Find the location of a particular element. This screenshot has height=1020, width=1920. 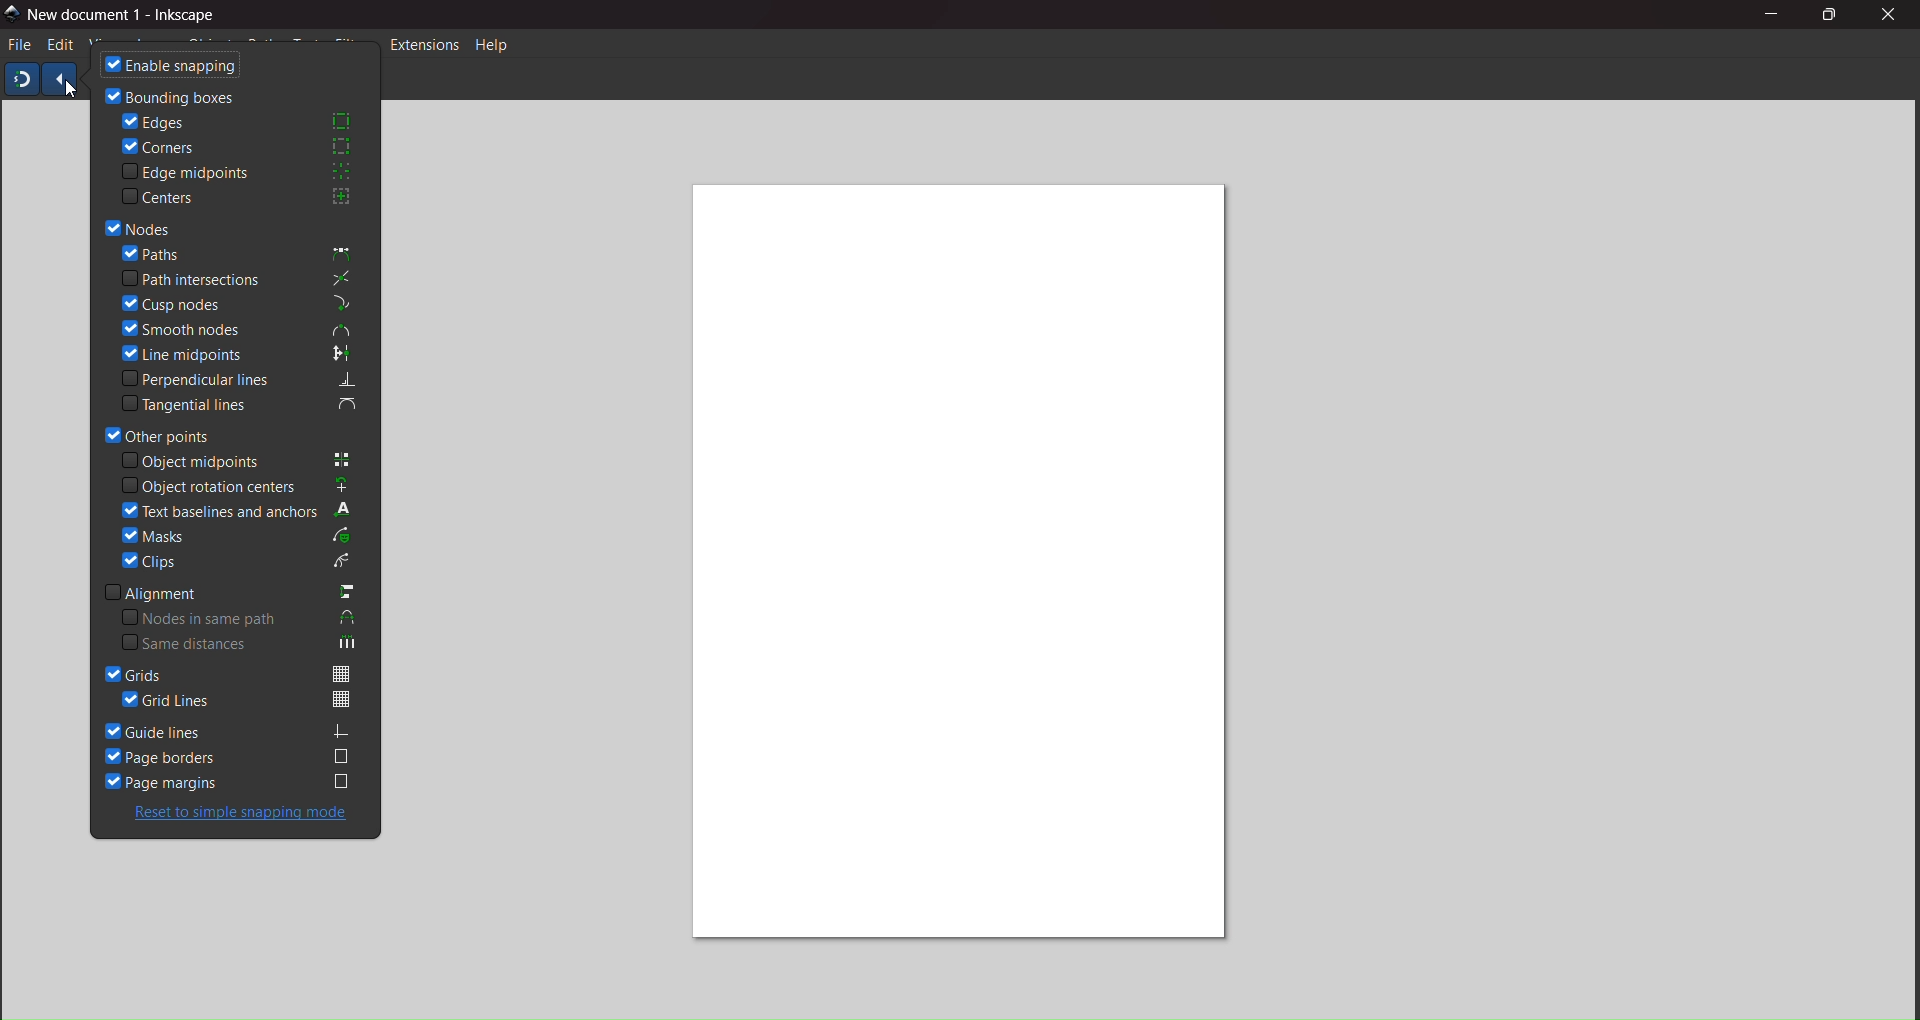

corners is located at coordinates (247, 148).